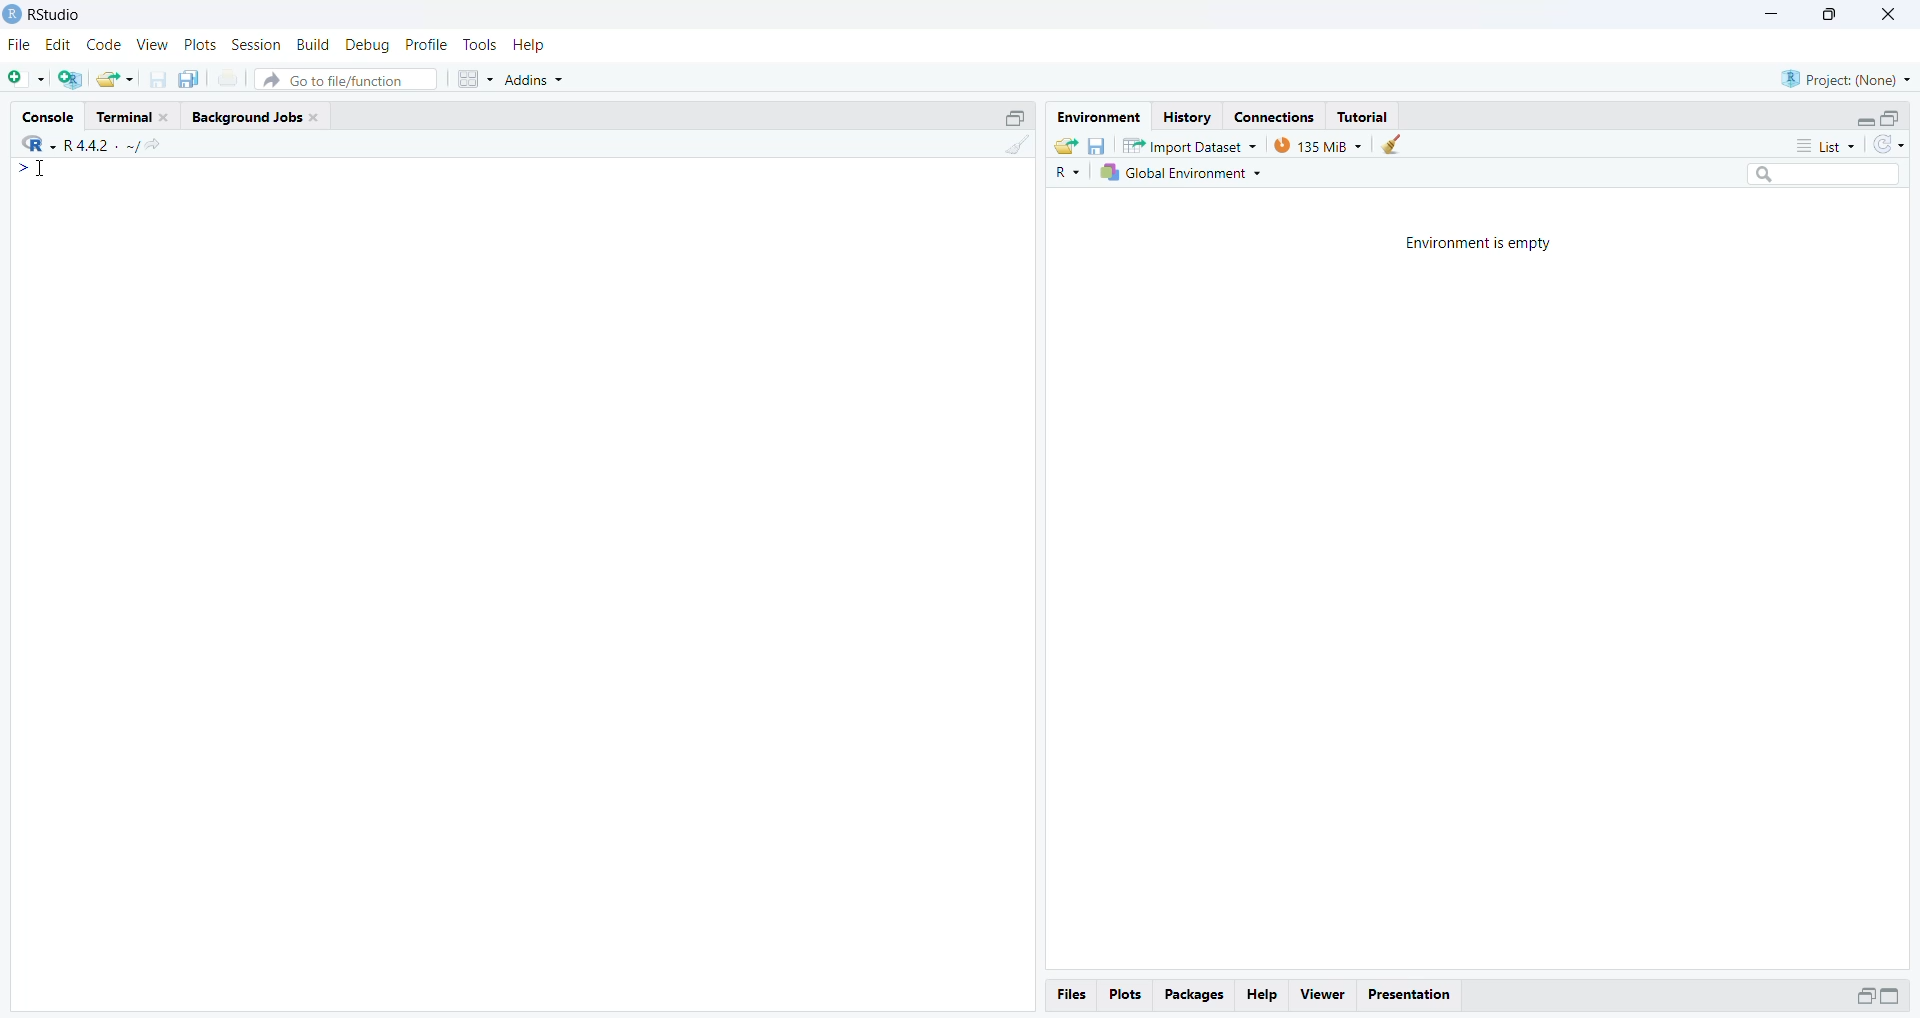  What do you see at coordinates (1891, 116) in the screenshot?
I see `Maximize` at bounding box center [1891, 116].